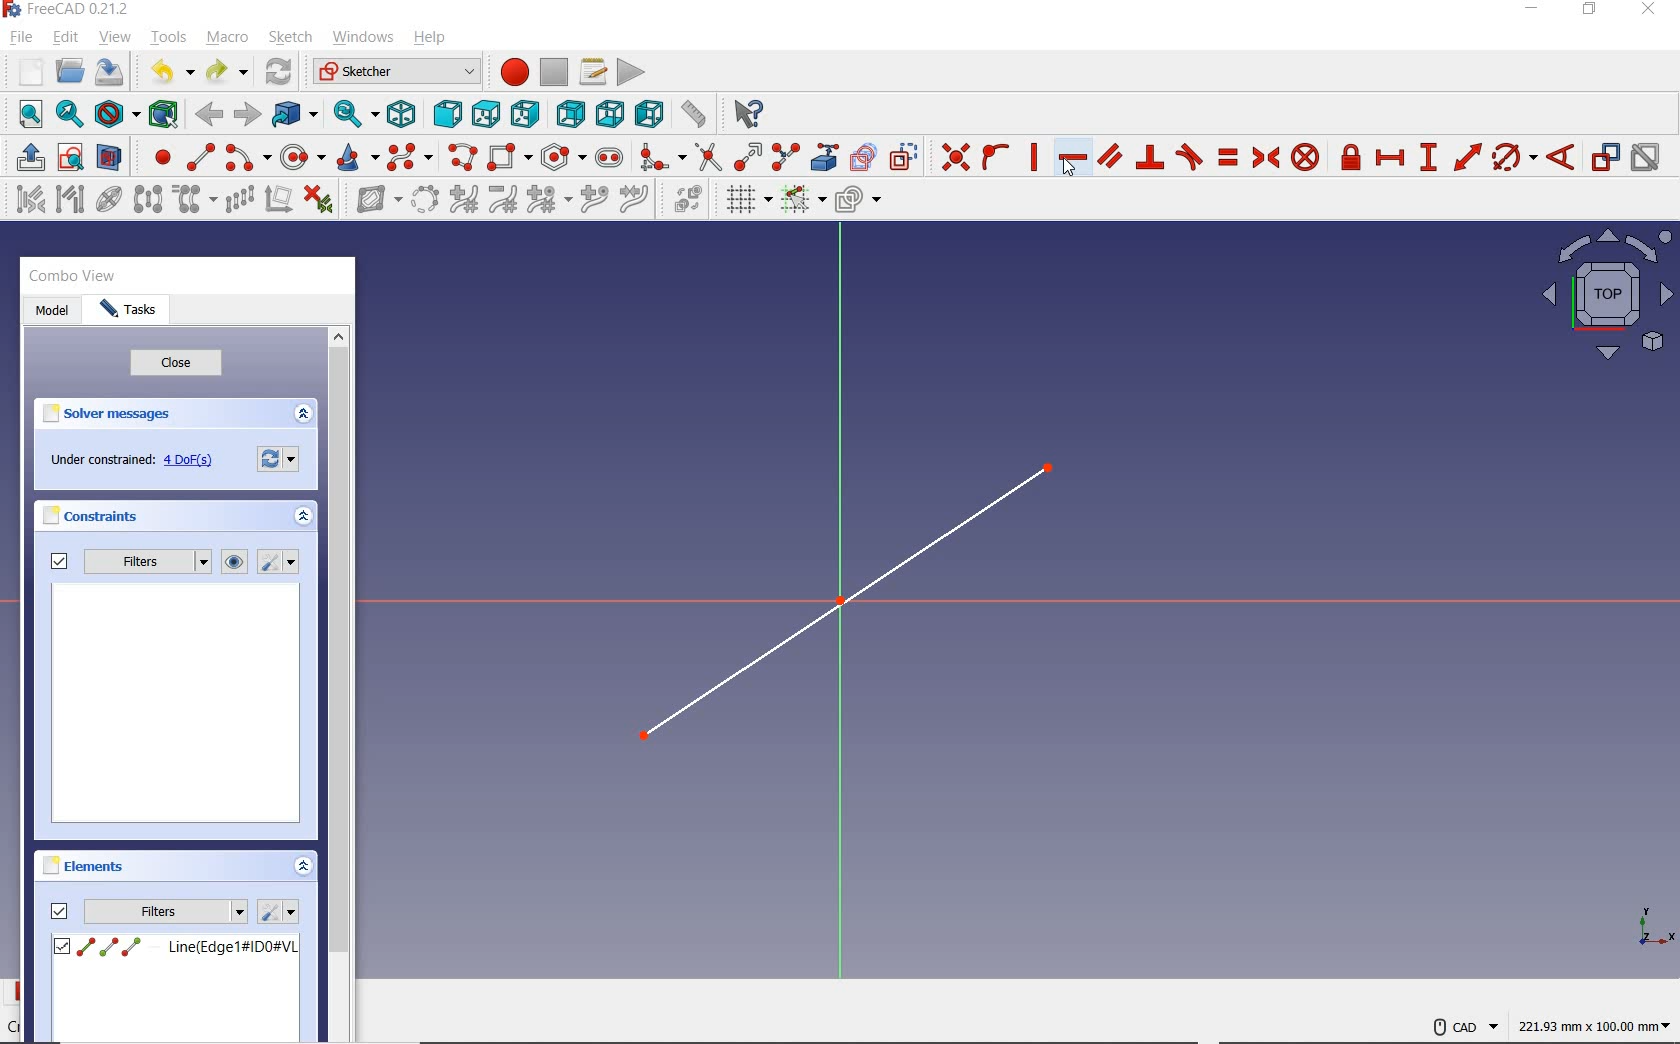 The height and width of the screenshot is (1044, 1680). Describe the element at coordinates (1229, 157) in the screenshot. I see `CONSTRAIN EQUAL` at that location.